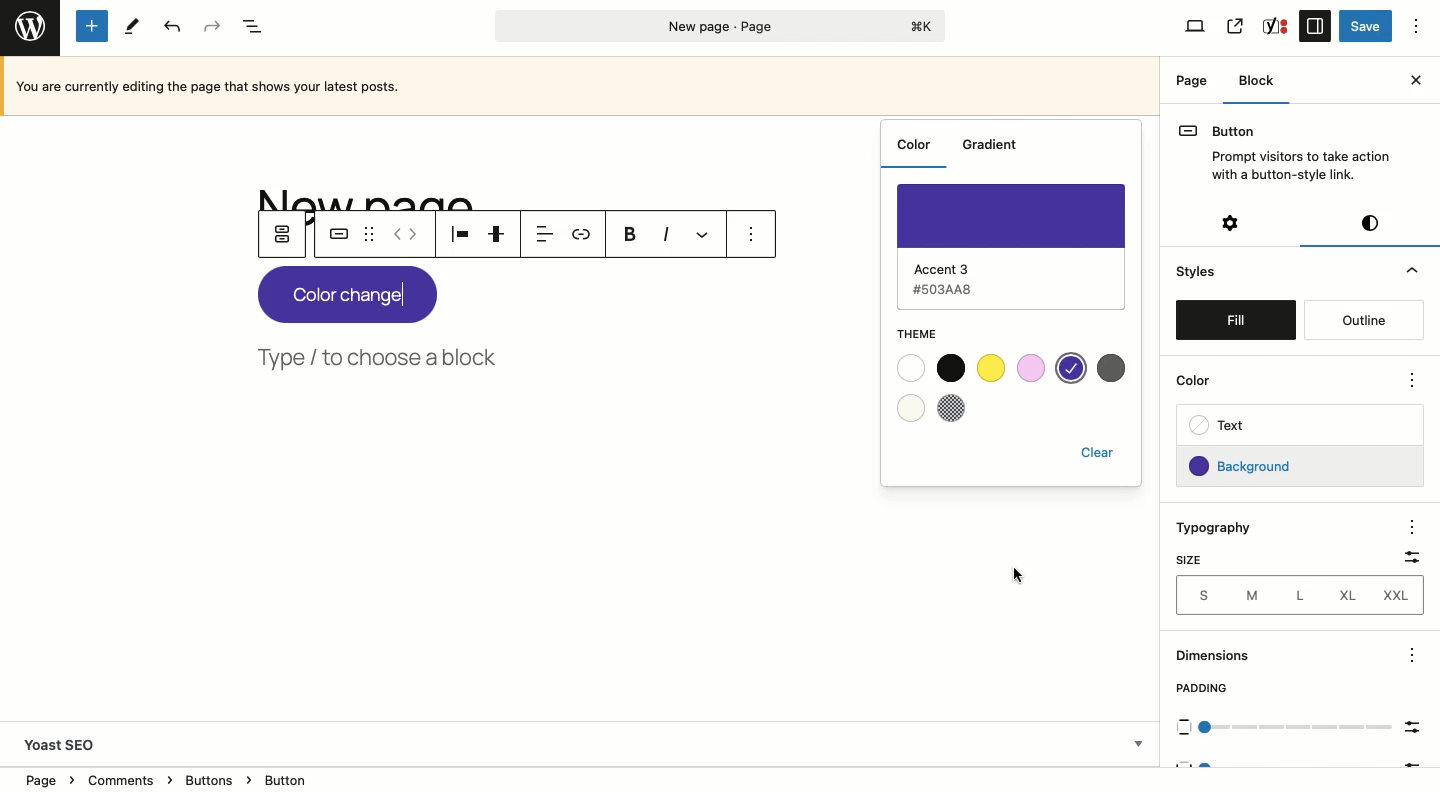 The image size is (1440, 792). What do you see at coordinates (1404, 271) in the screenshot?
I see `Hide` at bounding box center [1404, 271].